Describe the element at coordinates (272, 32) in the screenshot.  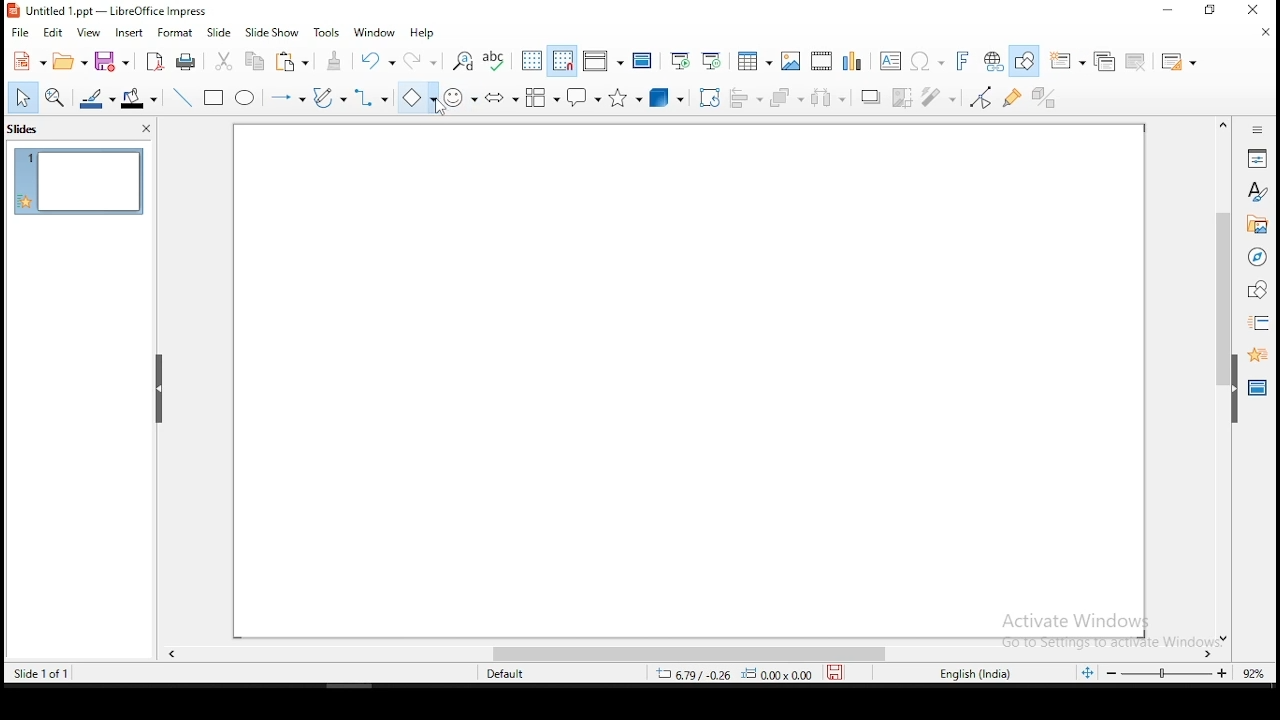
I see `slide show` at that location.